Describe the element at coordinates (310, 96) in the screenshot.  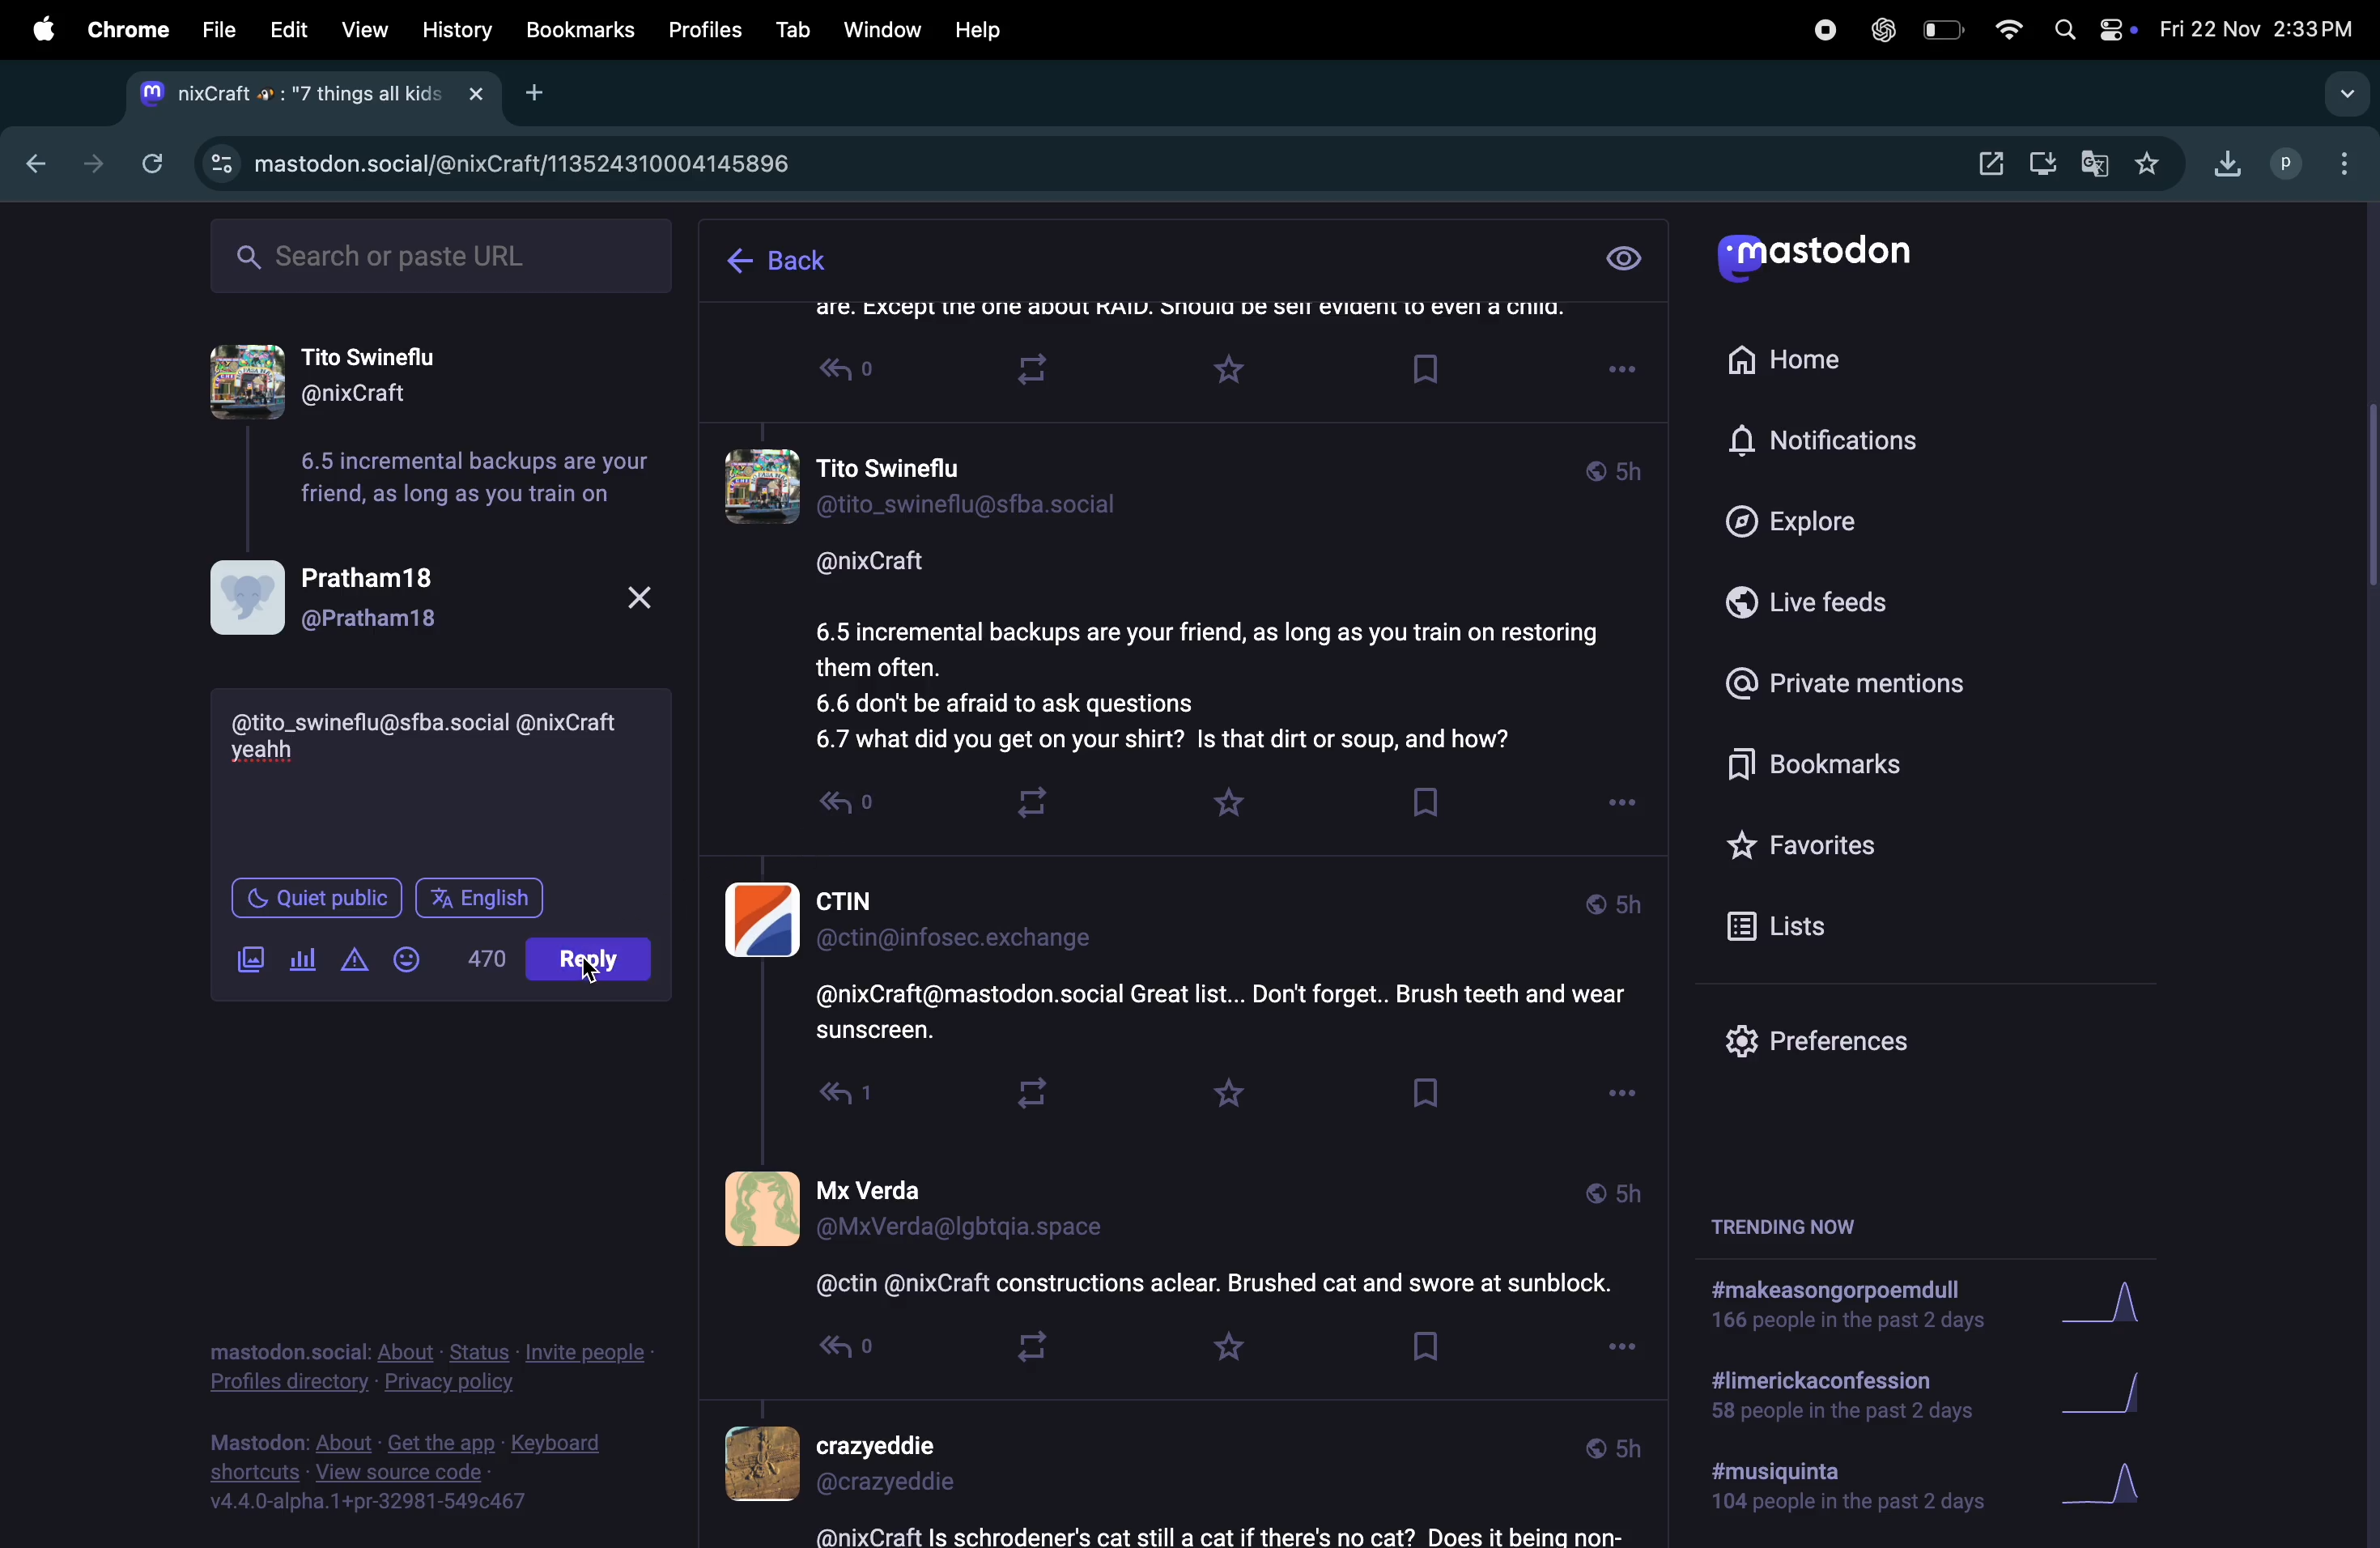
I see `tab` at that location.